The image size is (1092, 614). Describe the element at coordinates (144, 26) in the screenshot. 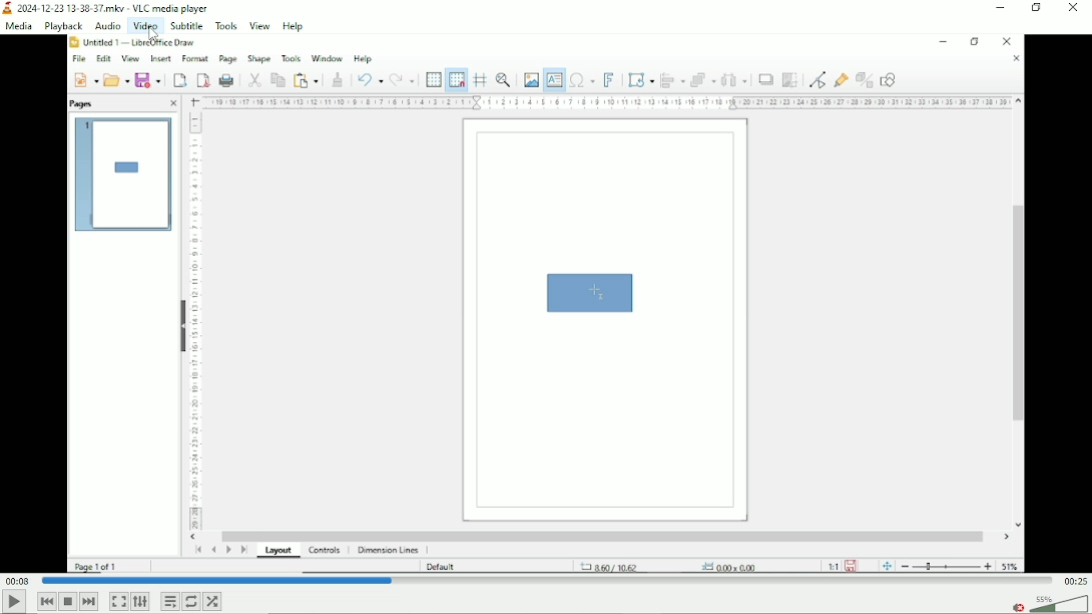

I see `Video` at that location.